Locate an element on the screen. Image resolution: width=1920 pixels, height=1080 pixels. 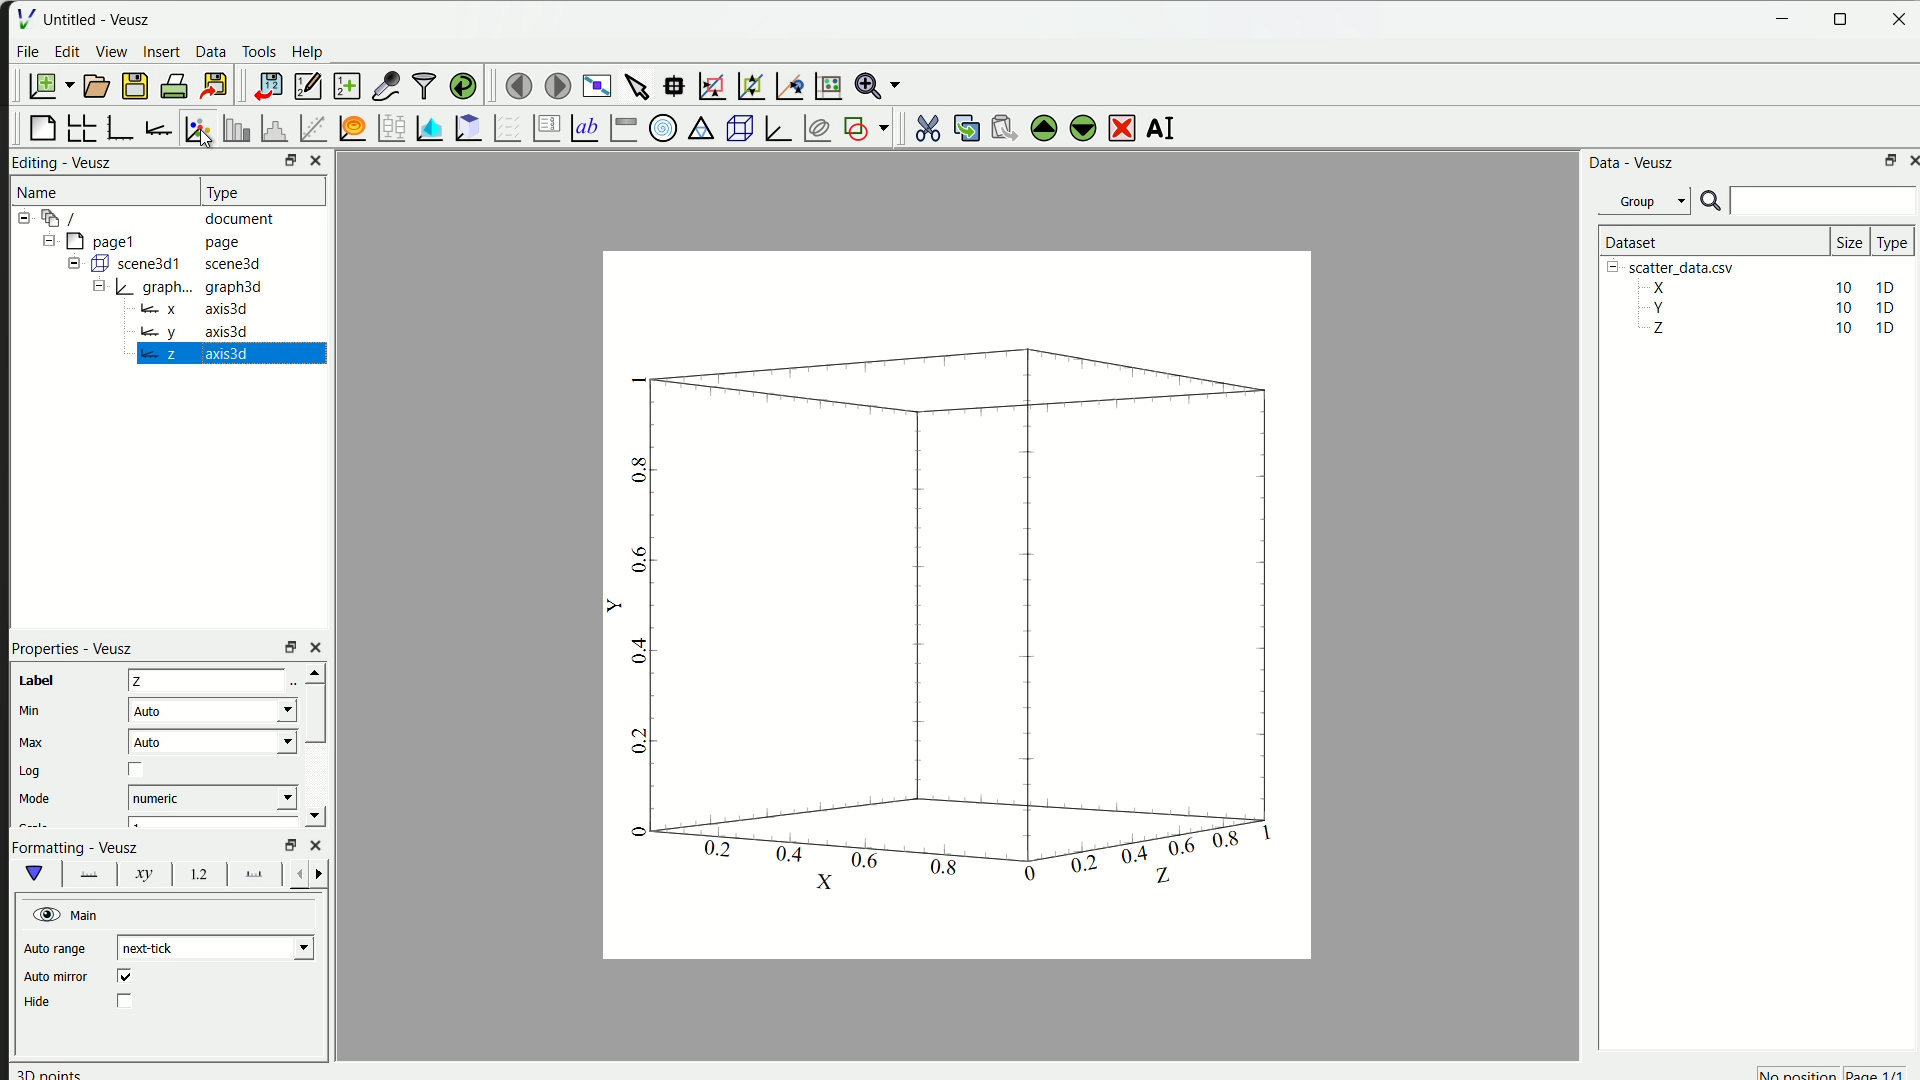
clipboard is located at coordinates (466, 128).